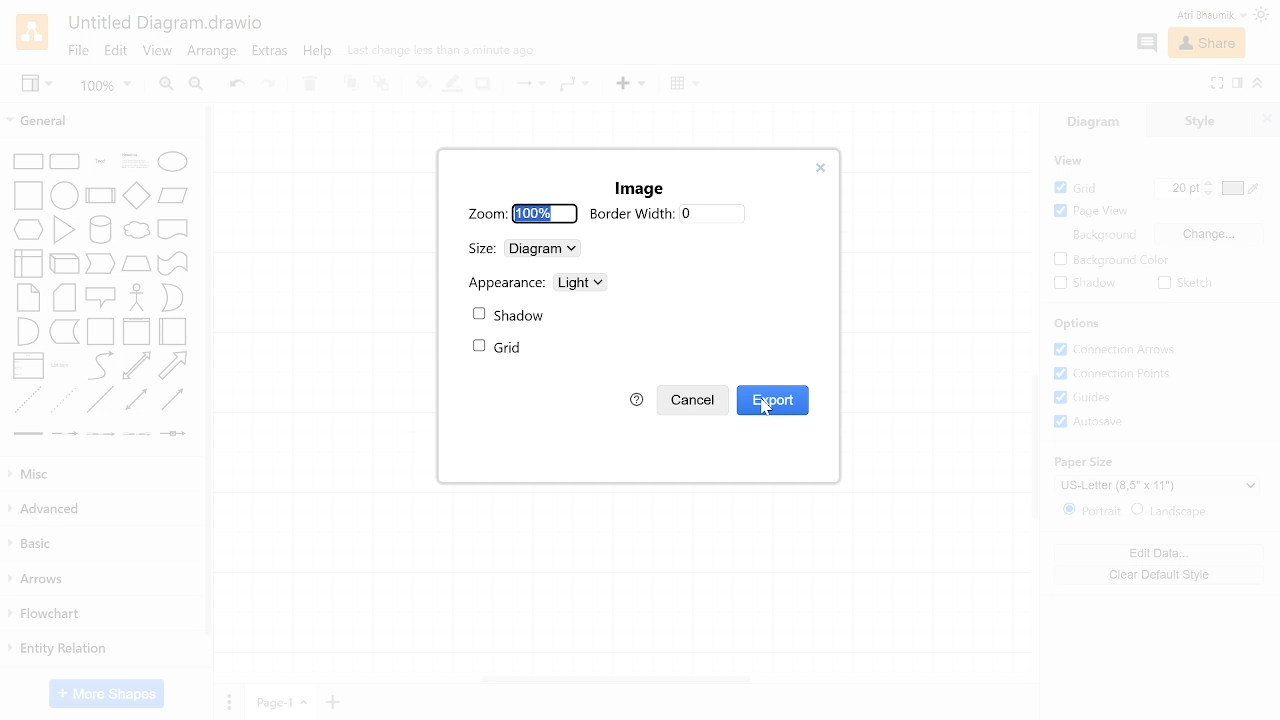 This screenshot has width=1280, height=720. I want to click on Cursor, so click(773, 410).